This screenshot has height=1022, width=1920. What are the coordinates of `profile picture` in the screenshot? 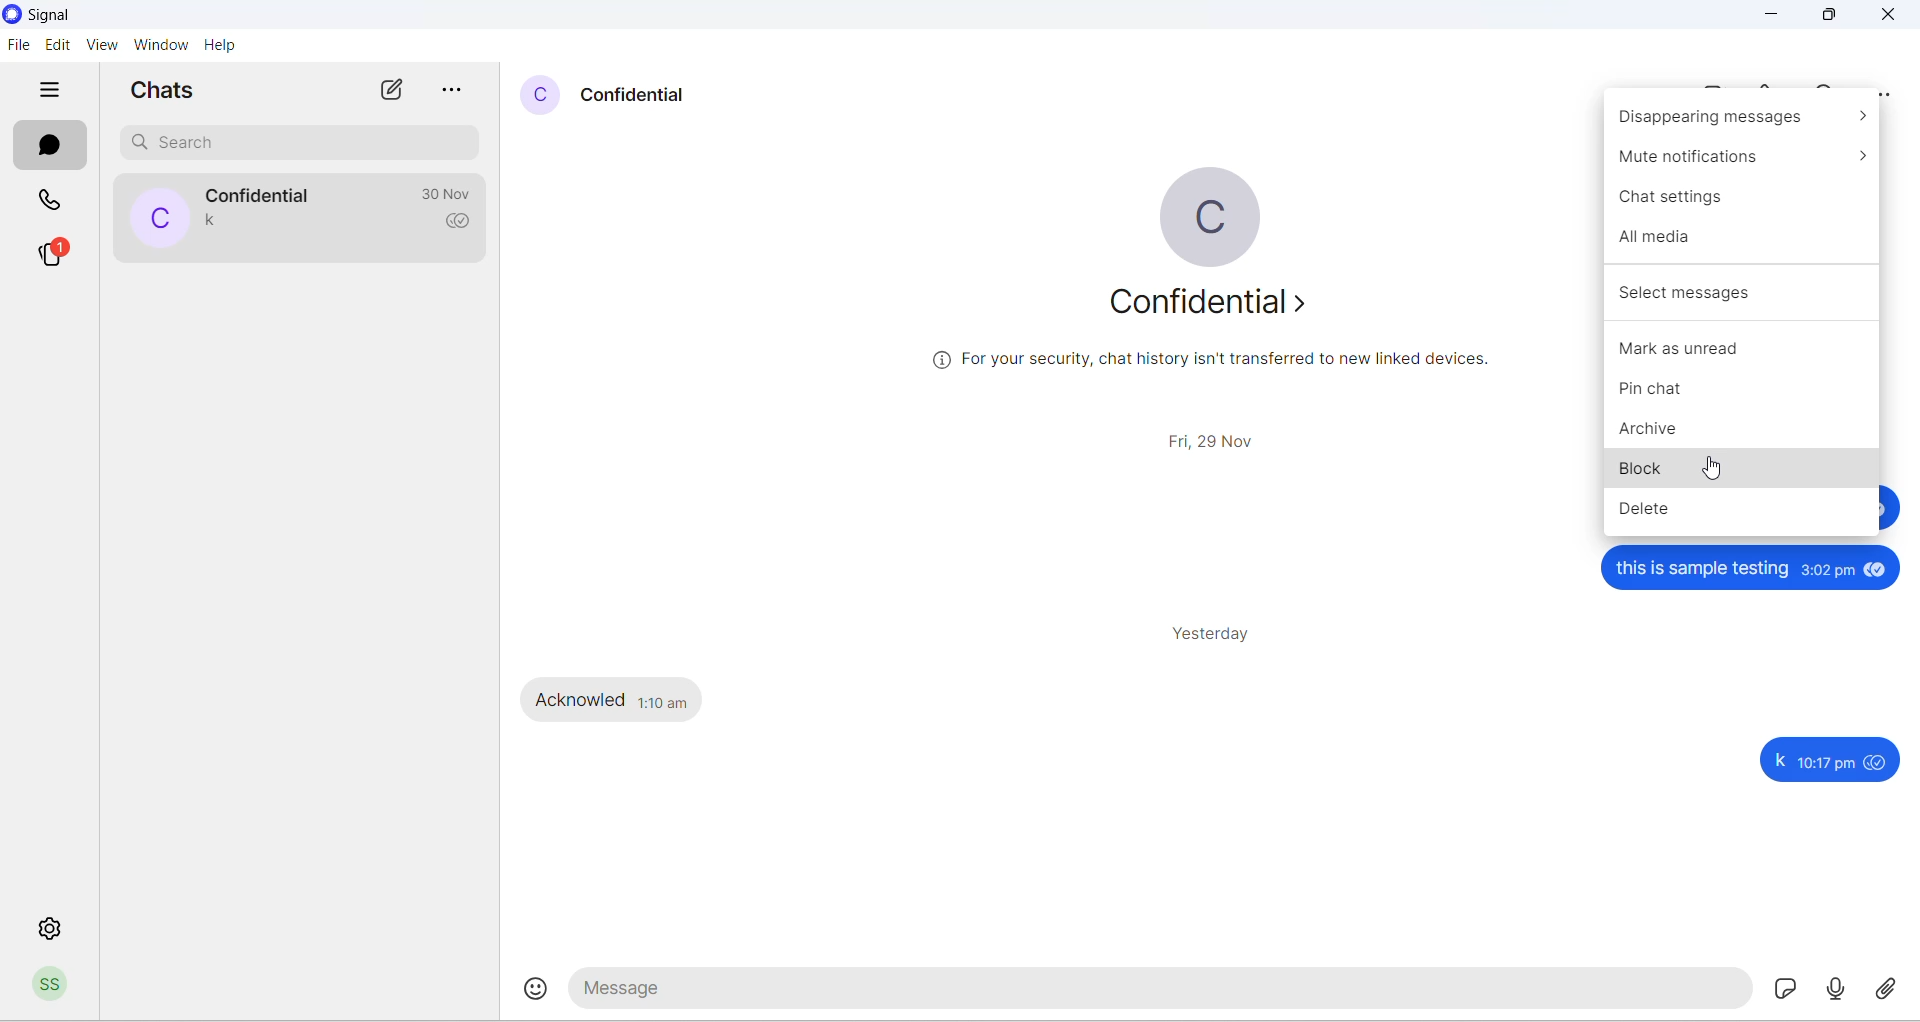 It's located at (541, 98).